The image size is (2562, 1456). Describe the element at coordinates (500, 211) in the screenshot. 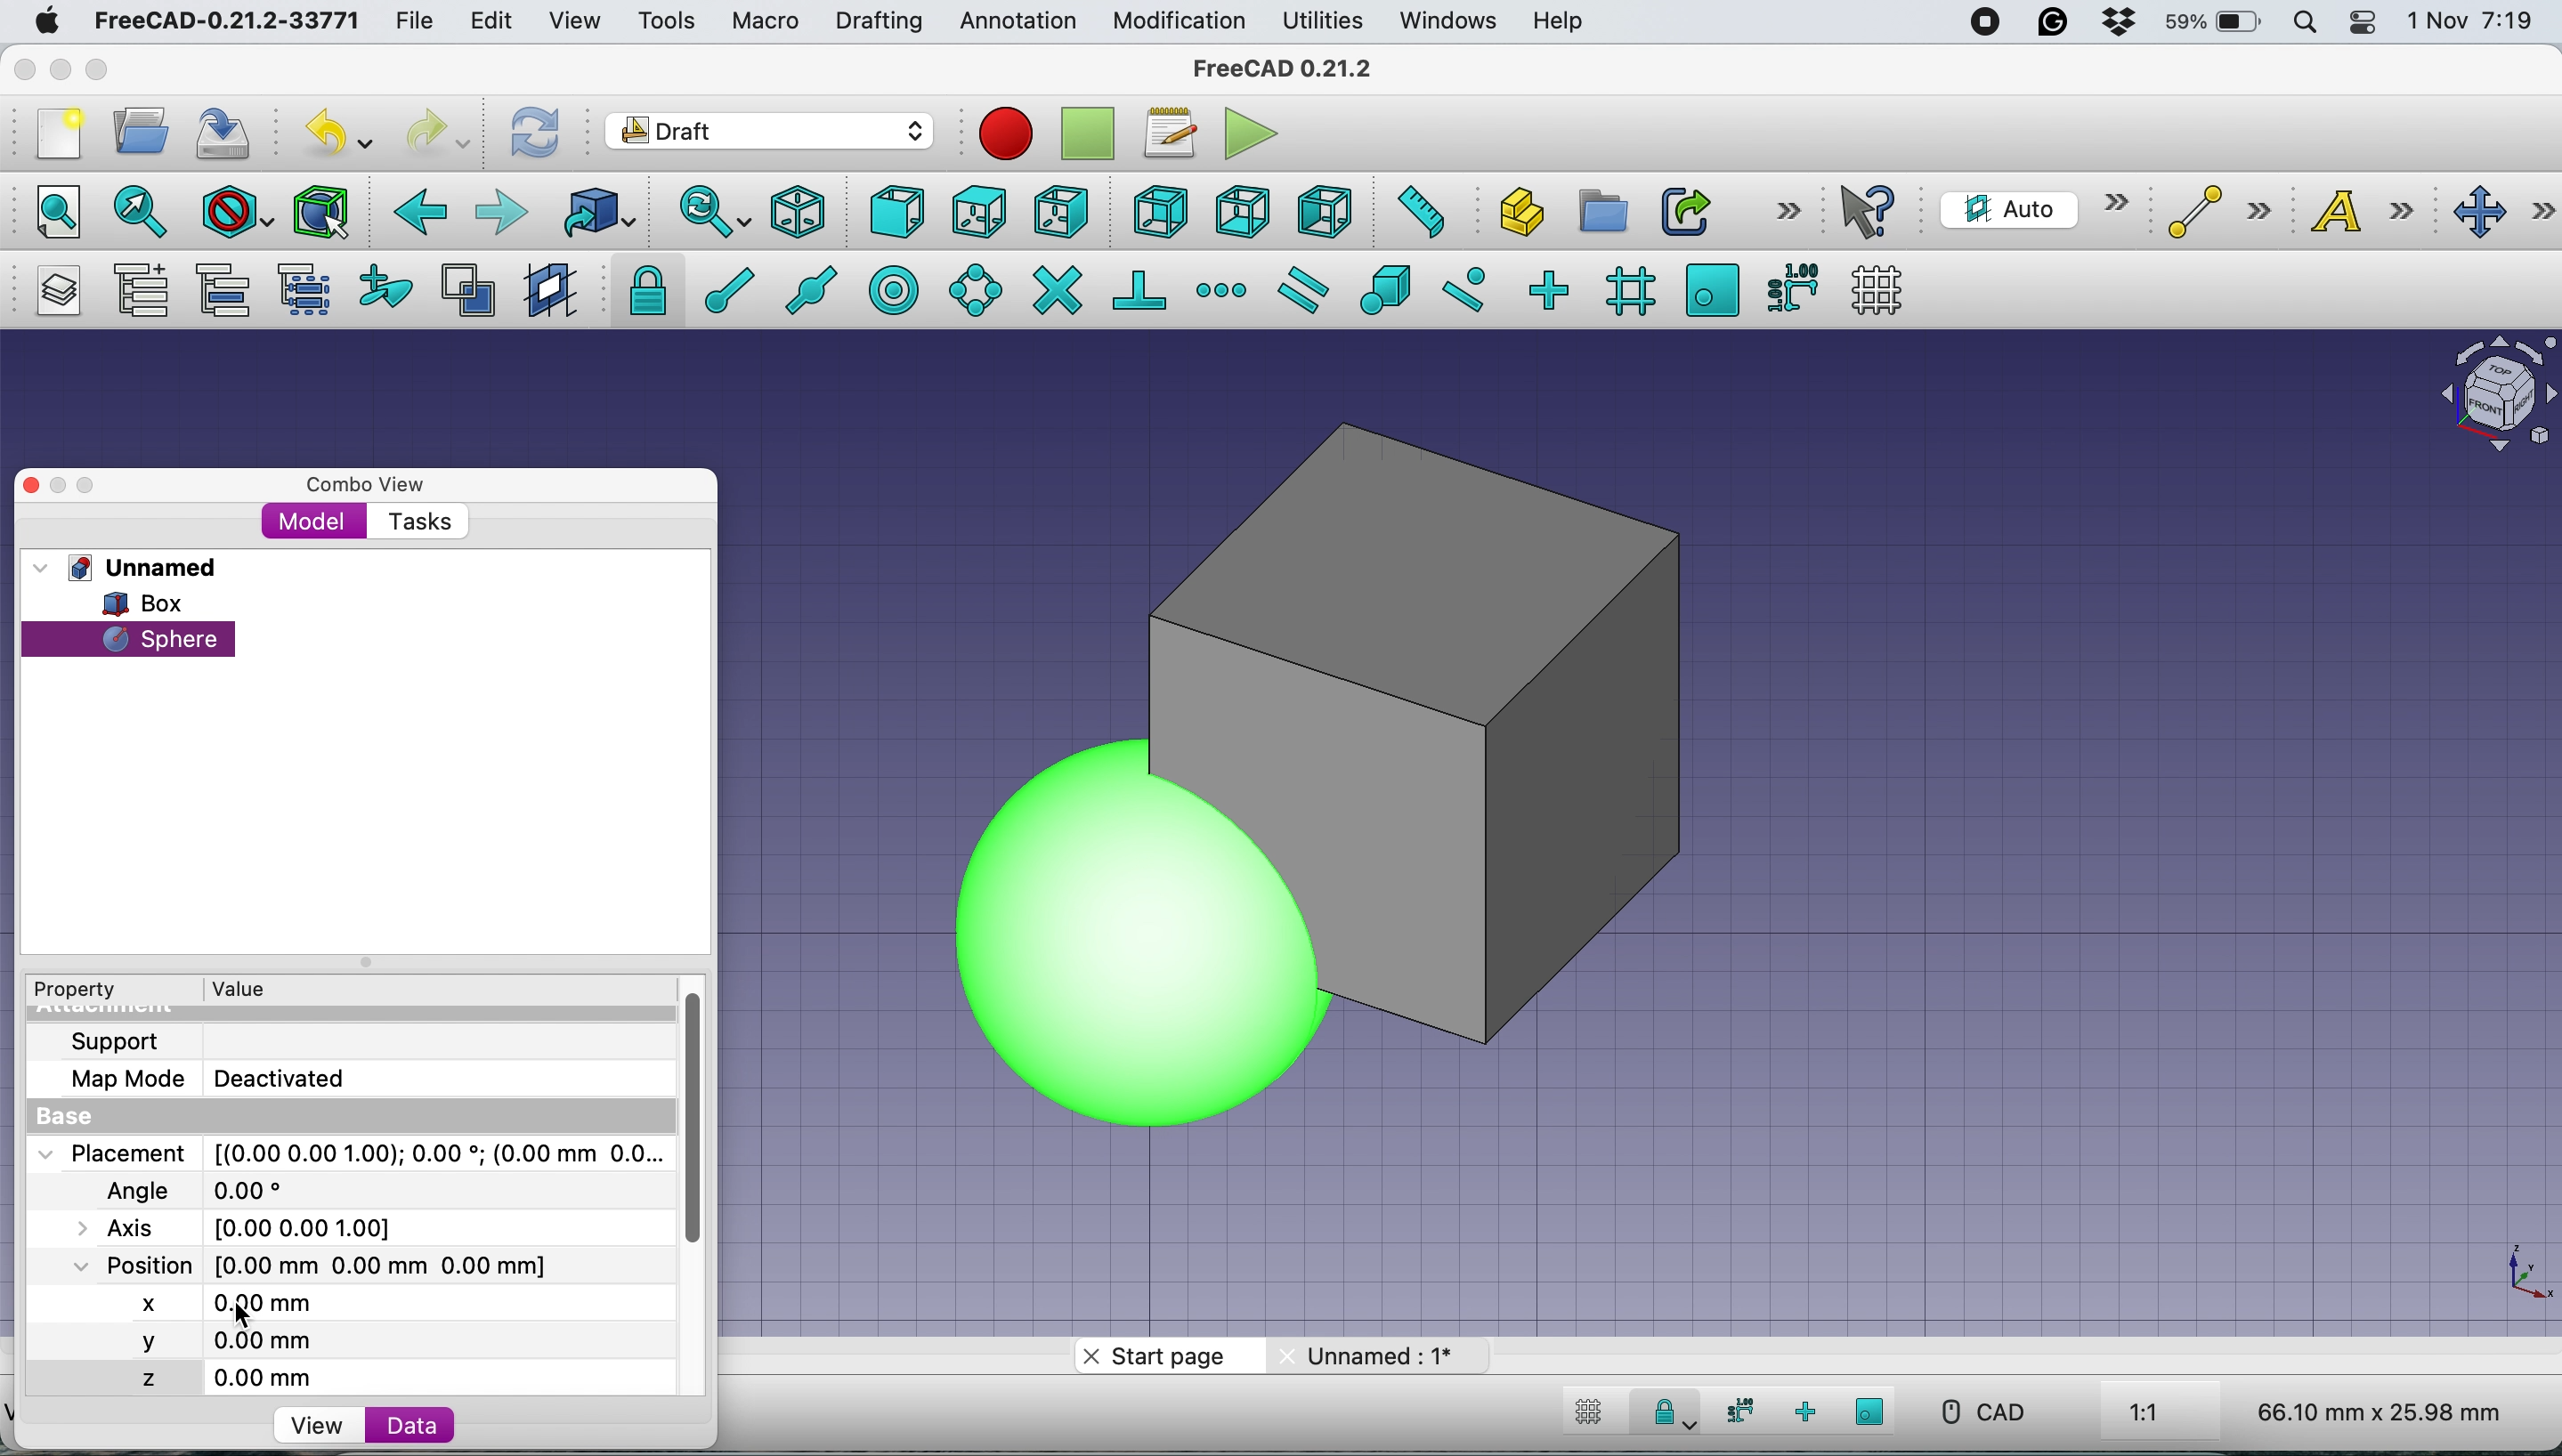

I see `forward` at that location.